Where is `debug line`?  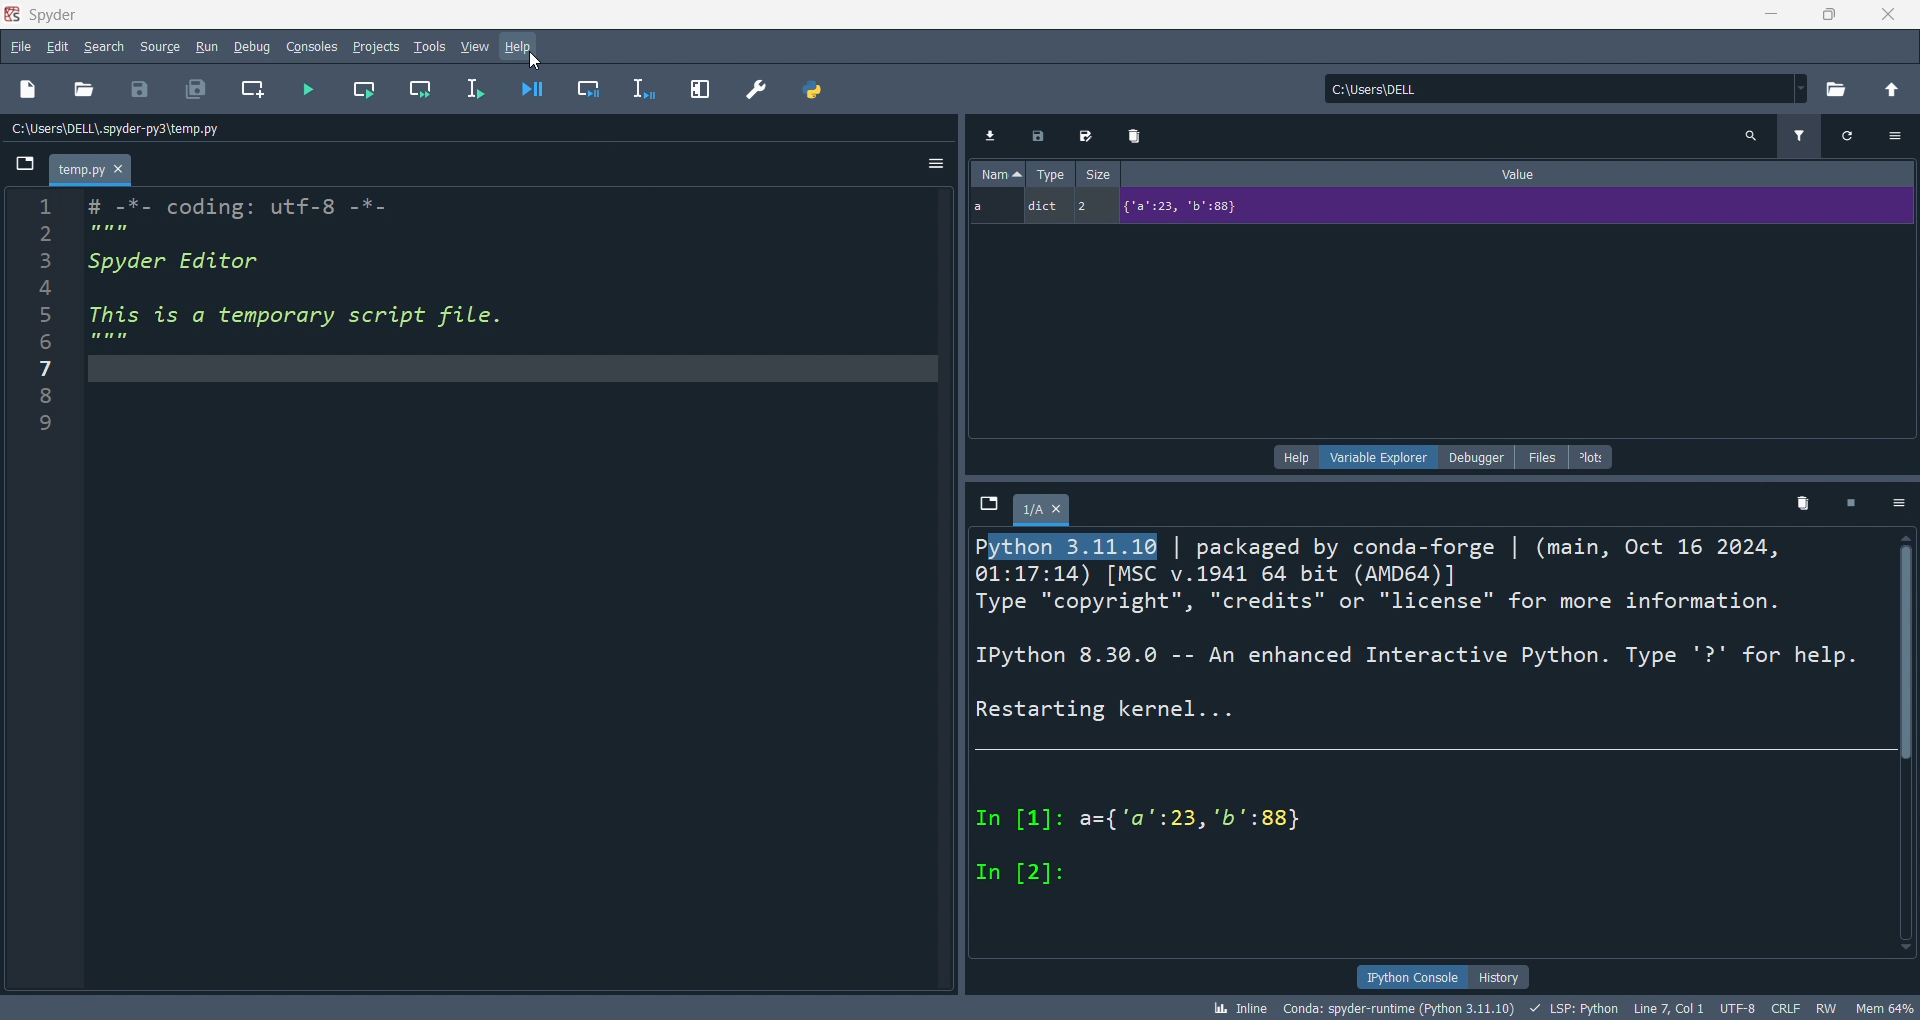 debug line is located at coordinates (645, 89).